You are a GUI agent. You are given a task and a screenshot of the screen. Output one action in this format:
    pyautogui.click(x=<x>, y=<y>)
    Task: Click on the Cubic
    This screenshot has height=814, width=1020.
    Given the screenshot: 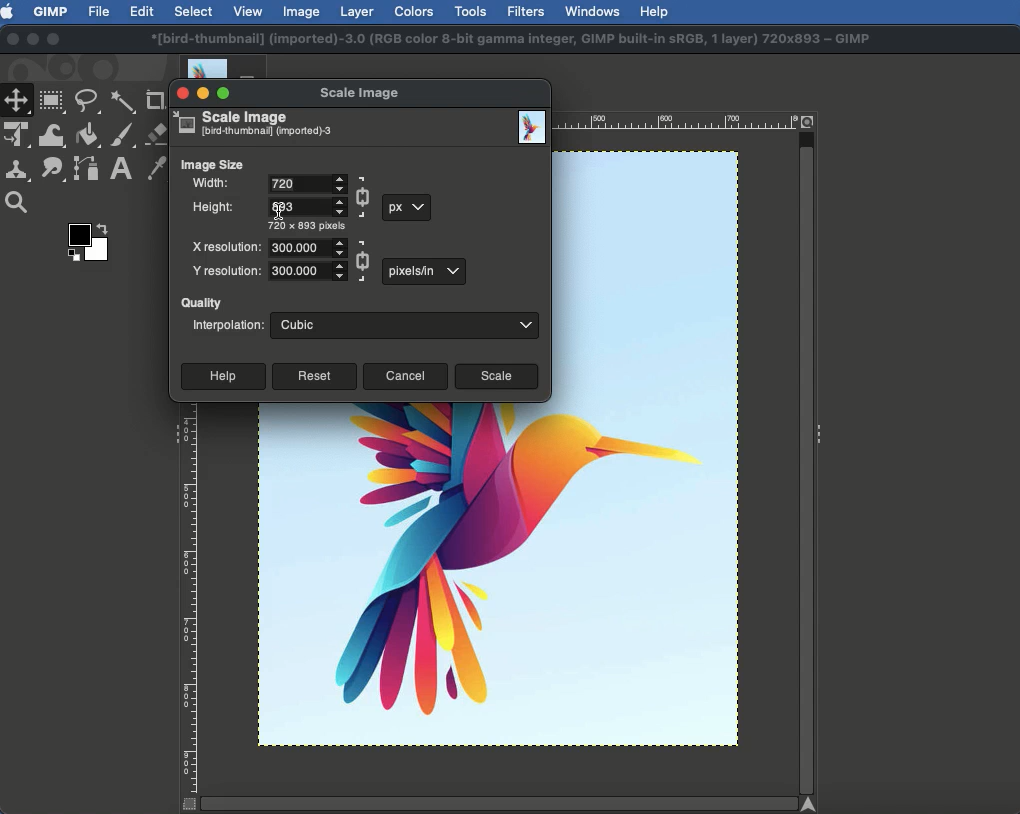 What is the action you would take?
    pyautogui.click(x=406, y=324)
    